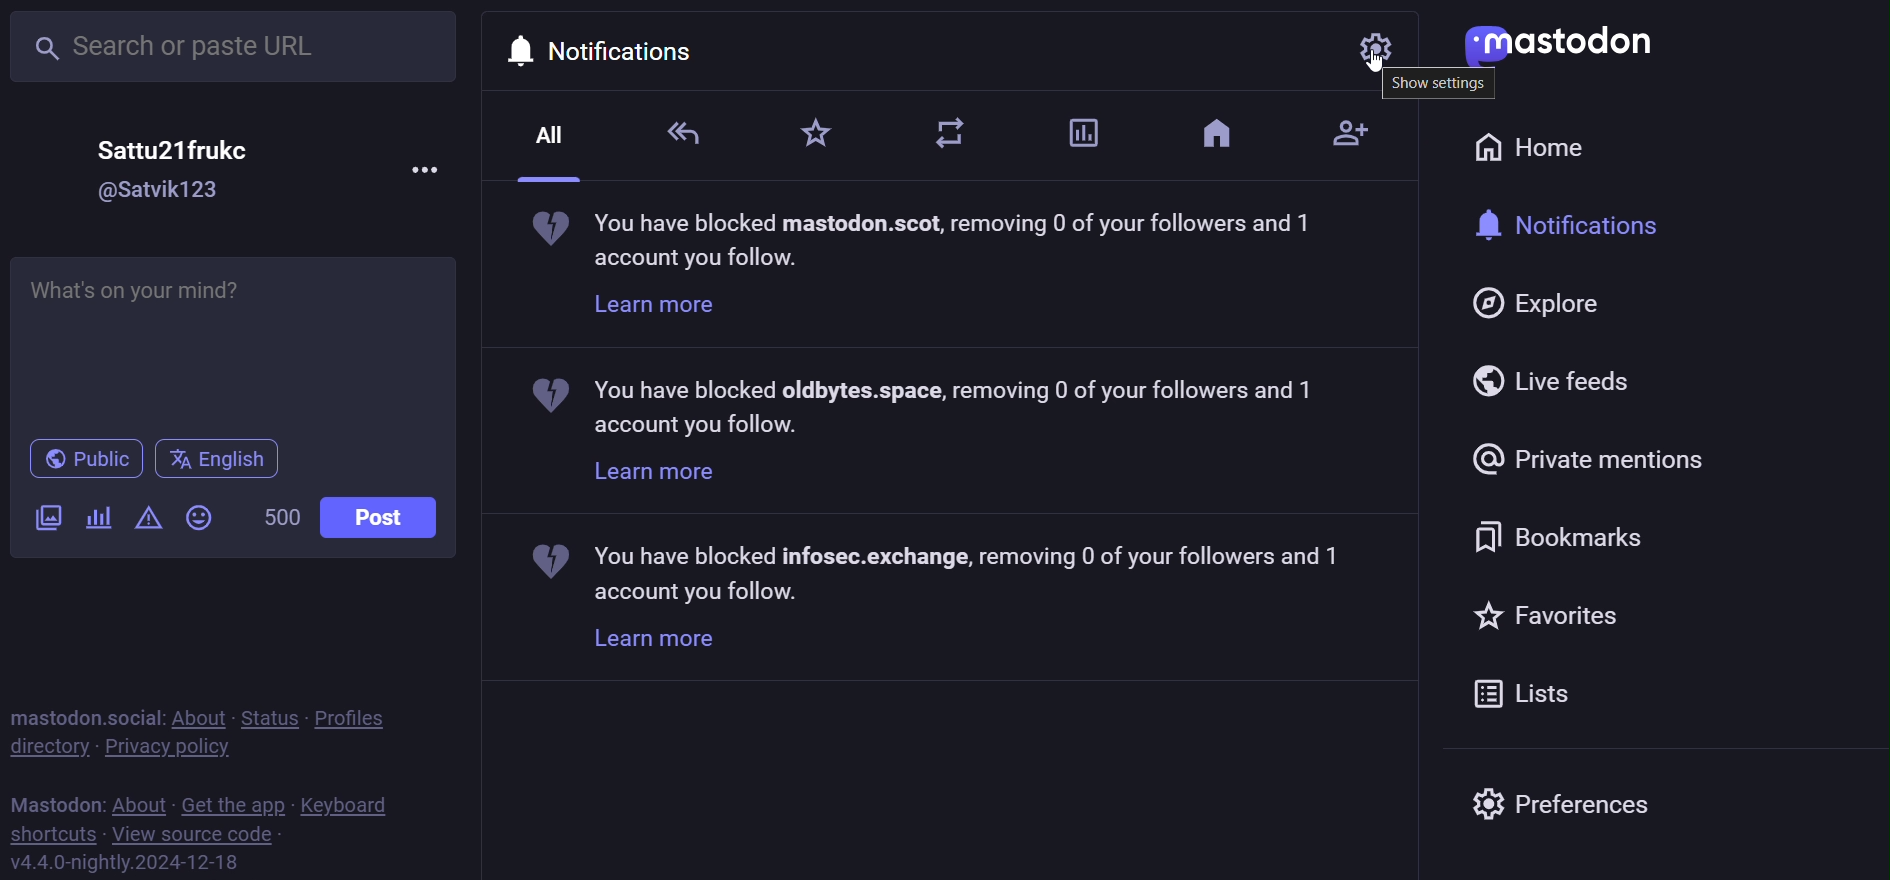  I want to click on post, so click(381, 517).